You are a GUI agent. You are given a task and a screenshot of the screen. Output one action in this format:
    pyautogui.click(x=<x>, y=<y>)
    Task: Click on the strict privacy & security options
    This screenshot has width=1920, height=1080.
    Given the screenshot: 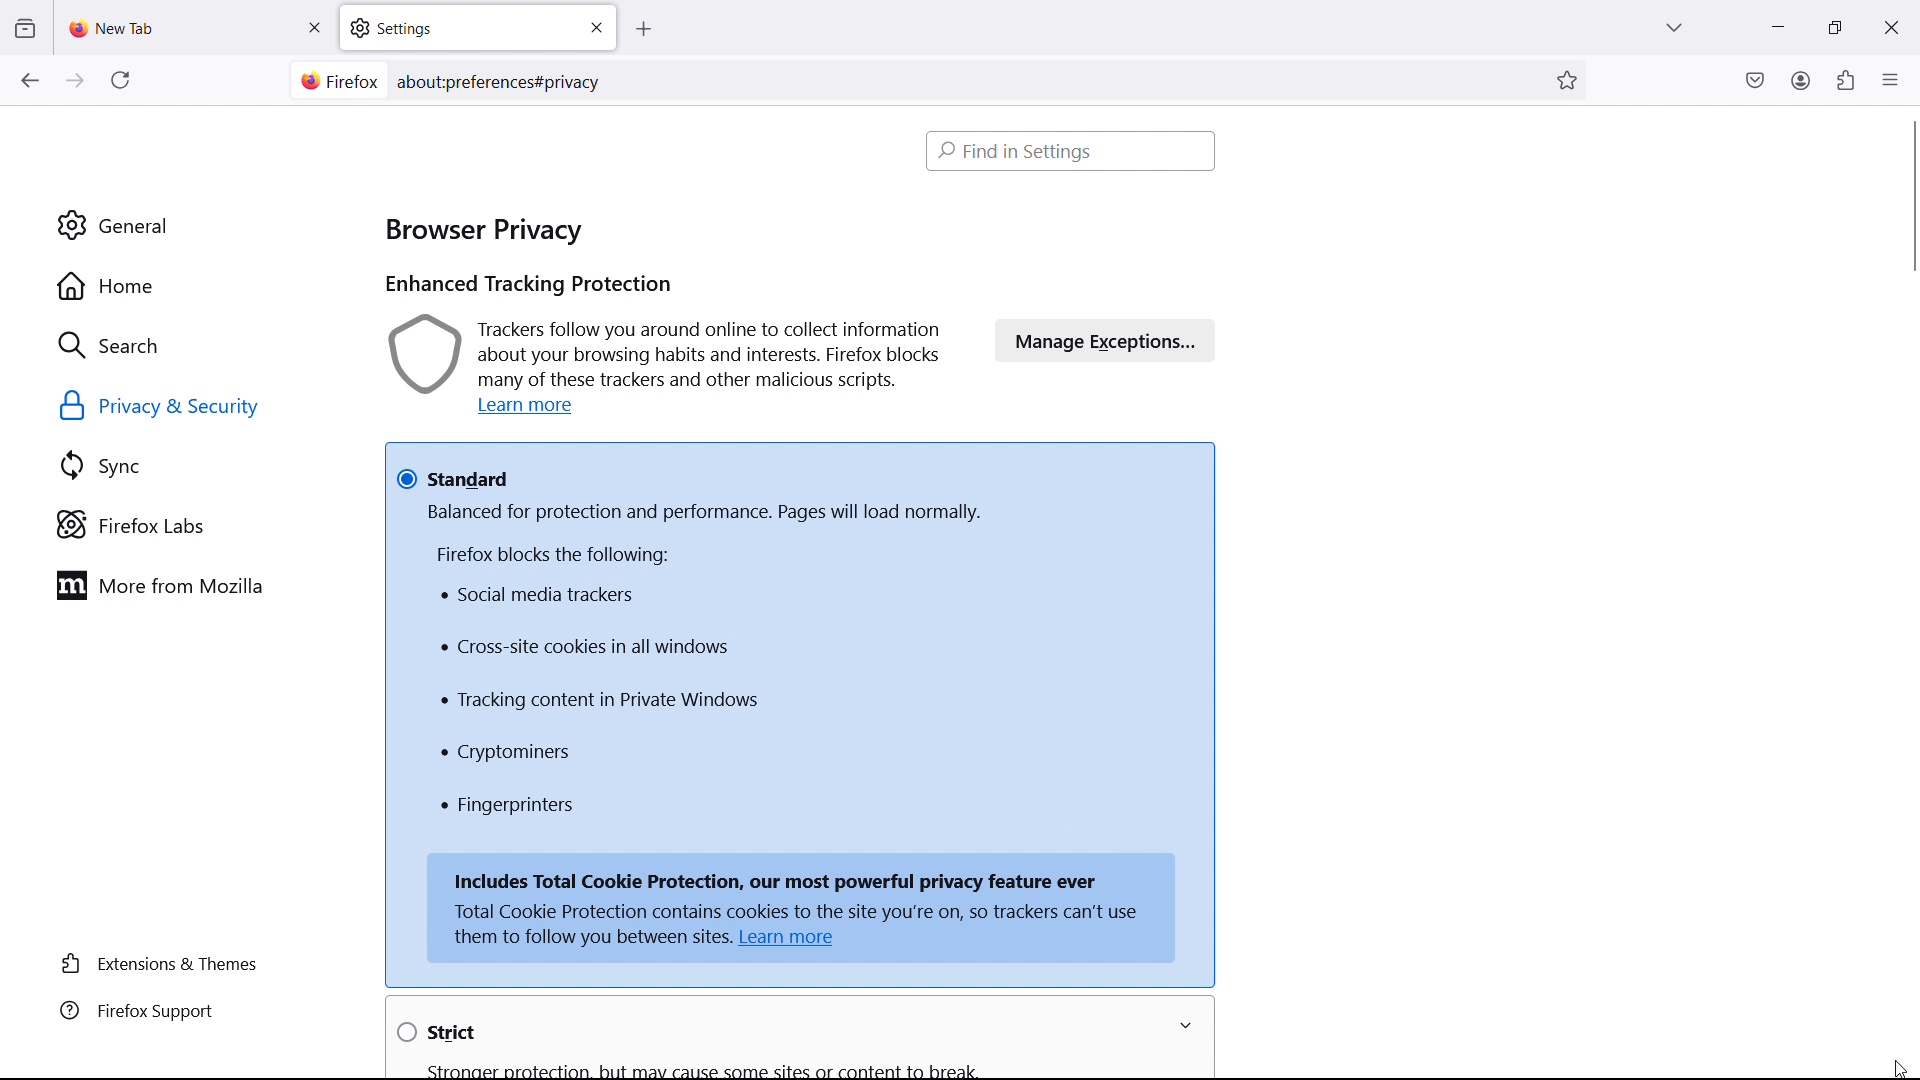 What is the action you would take?
    pyautogui.click(x=755, y=1034)
    